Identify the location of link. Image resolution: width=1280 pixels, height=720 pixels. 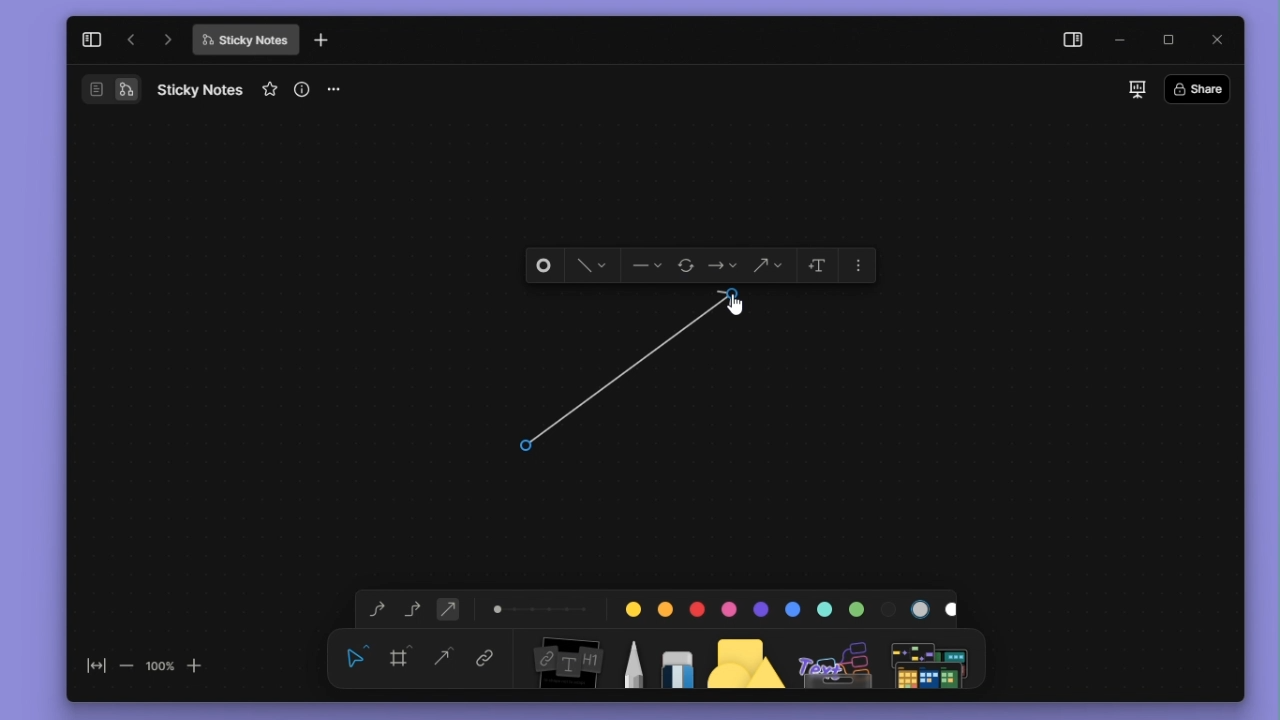
(485, 660).